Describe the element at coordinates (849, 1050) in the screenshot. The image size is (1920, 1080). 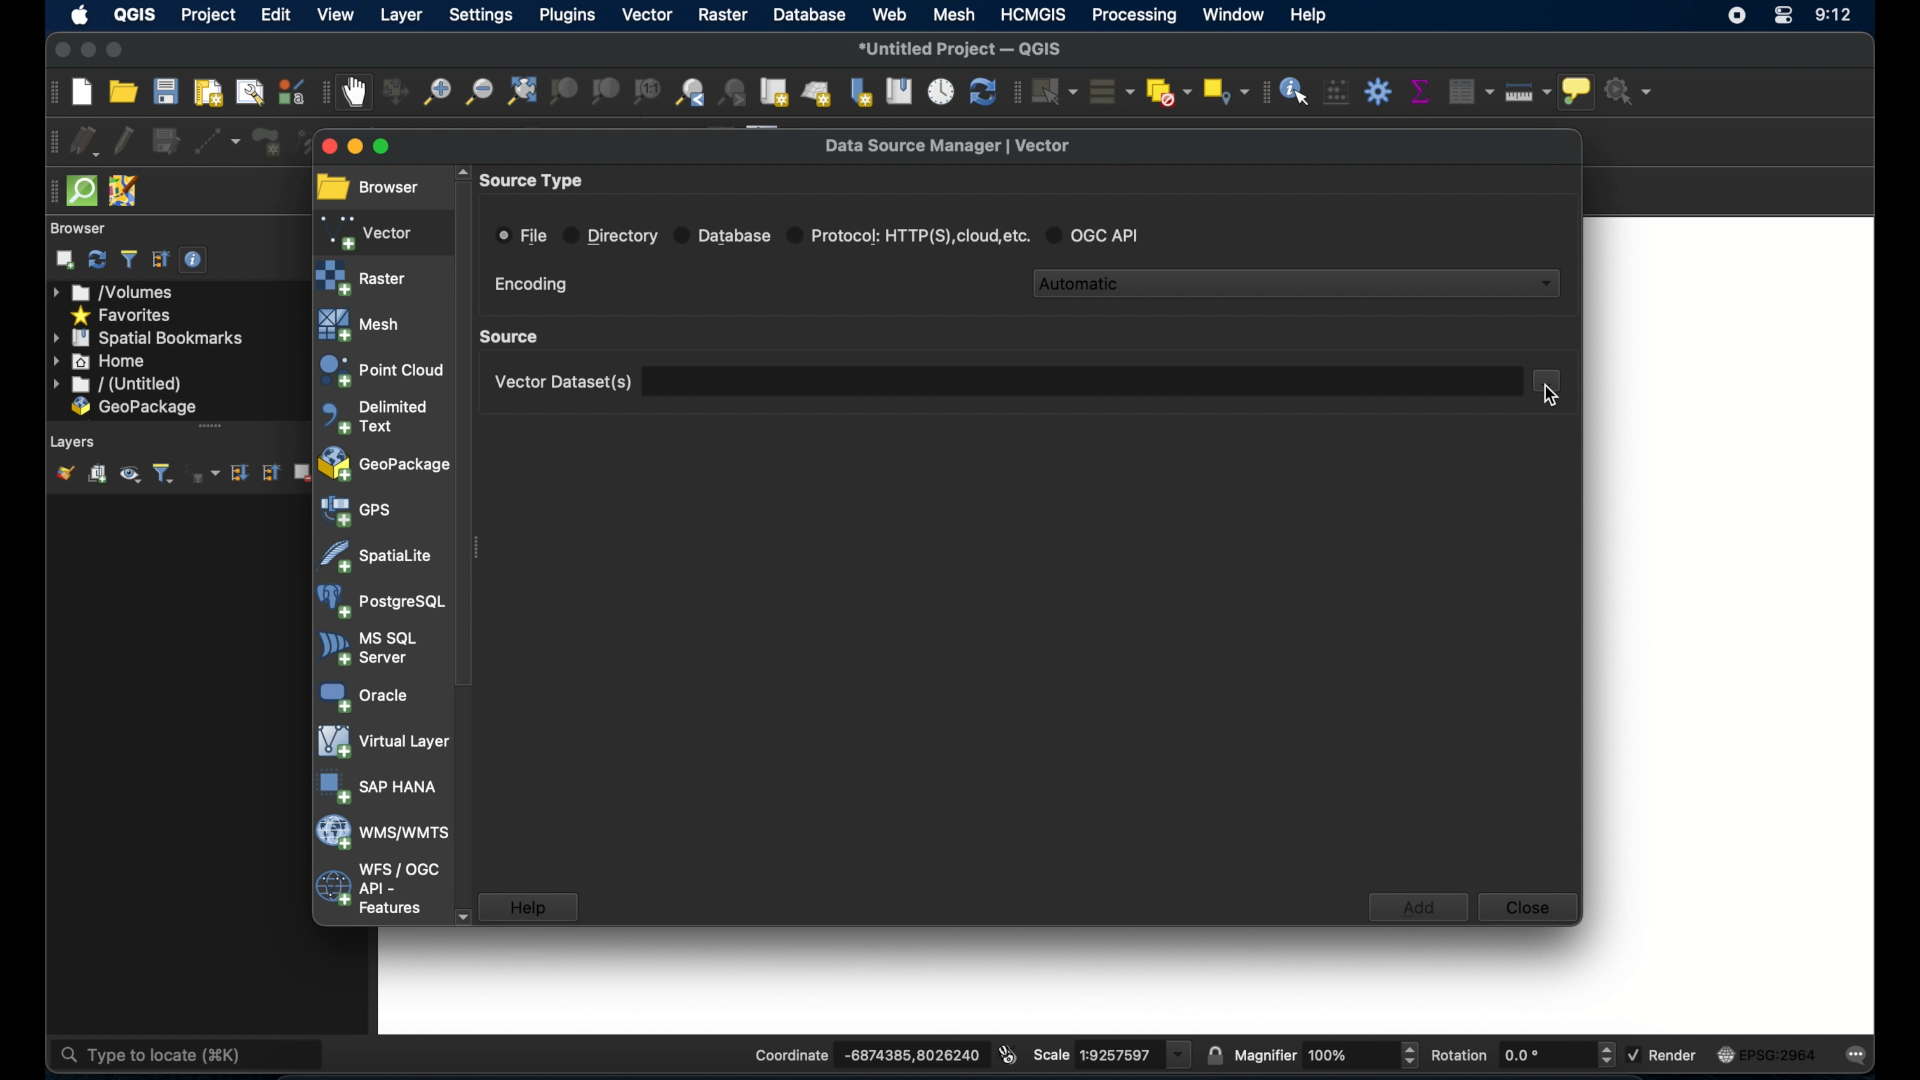
I see `coordinate ` at that location.